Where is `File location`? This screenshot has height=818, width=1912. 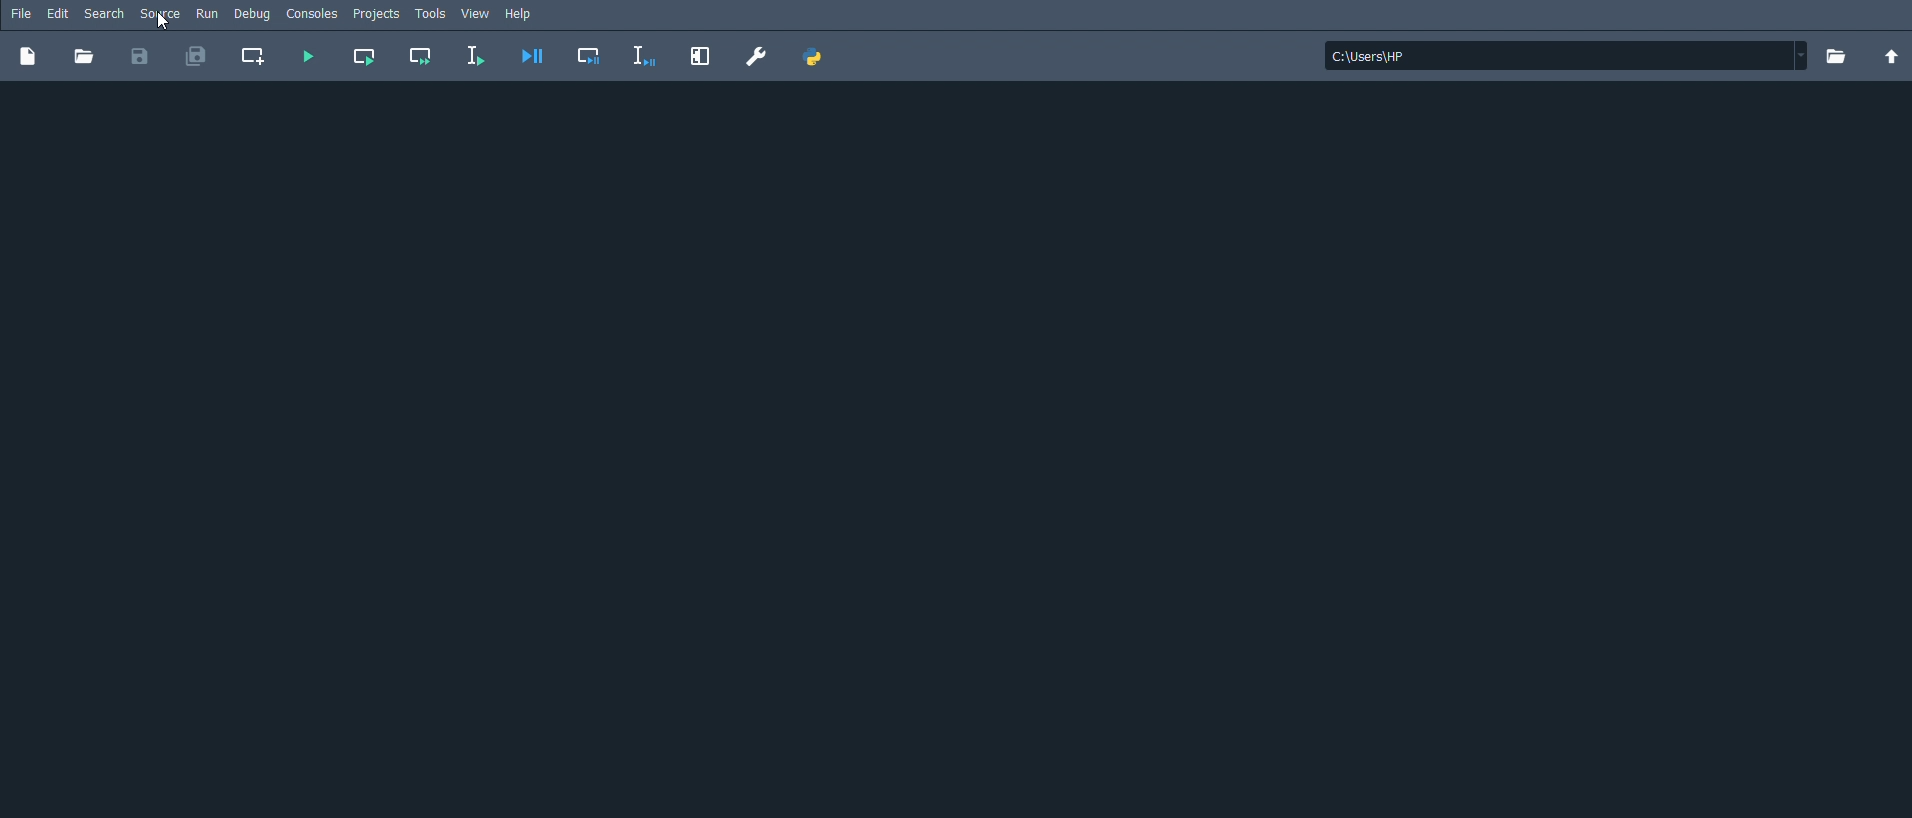
File location is located at coordinates (1565, 56).